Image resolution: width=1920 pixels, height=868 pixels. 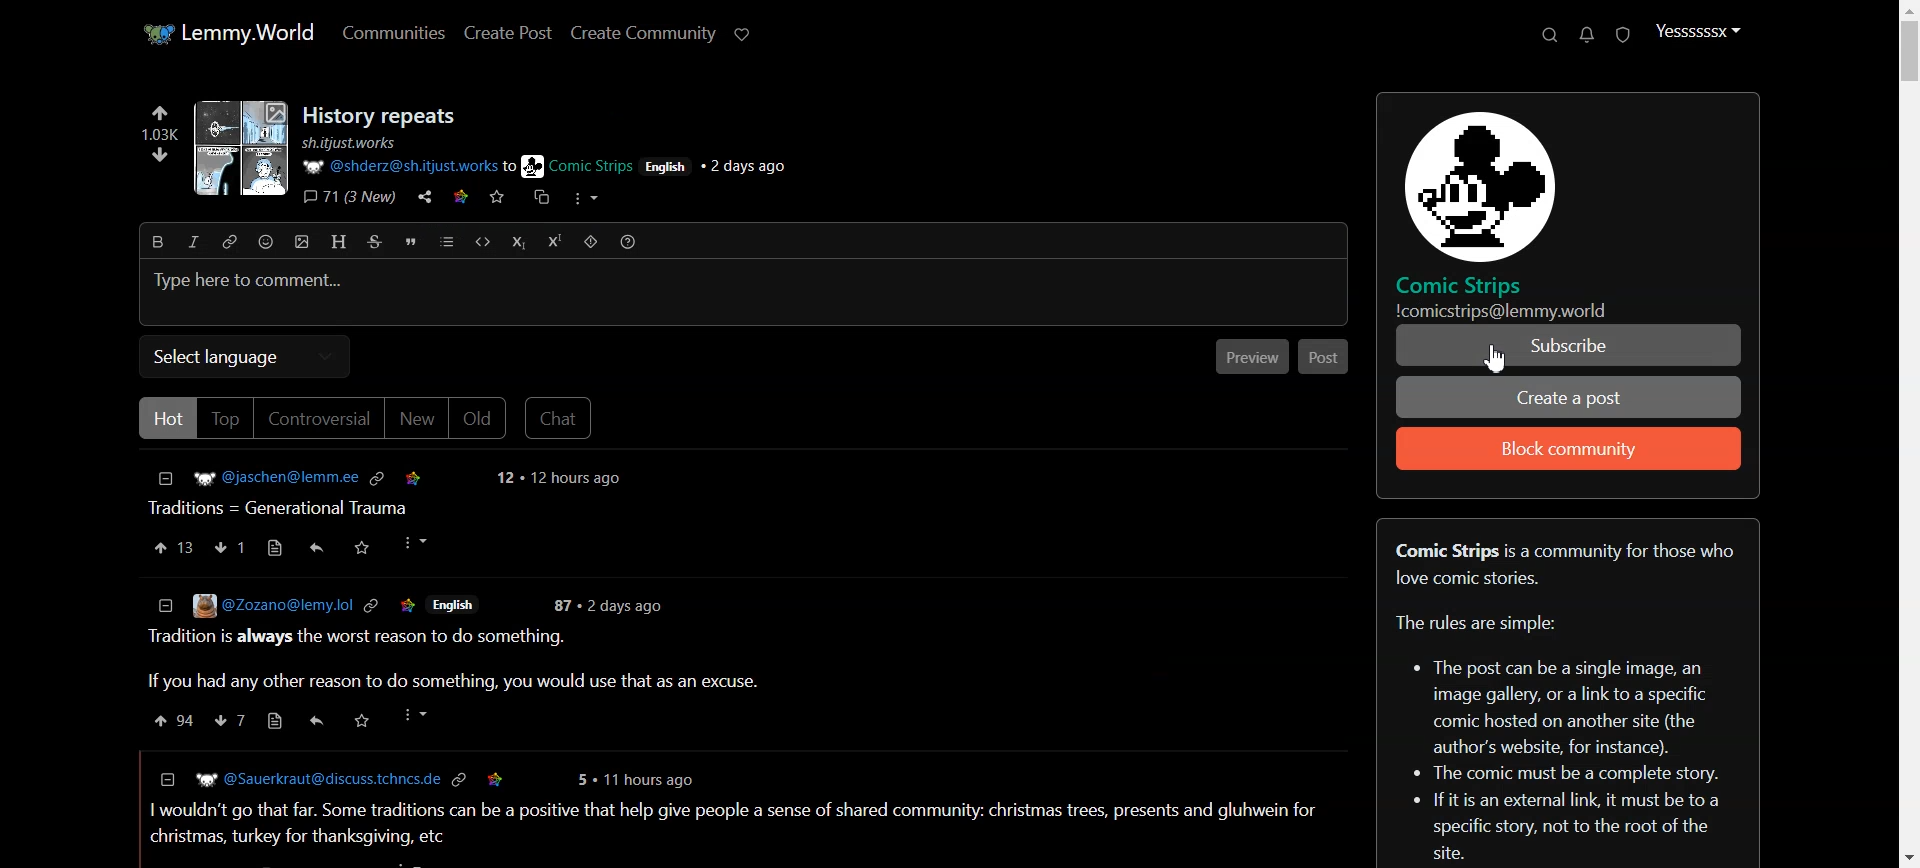 I want to click on Imge, so click(x=236, y=151).